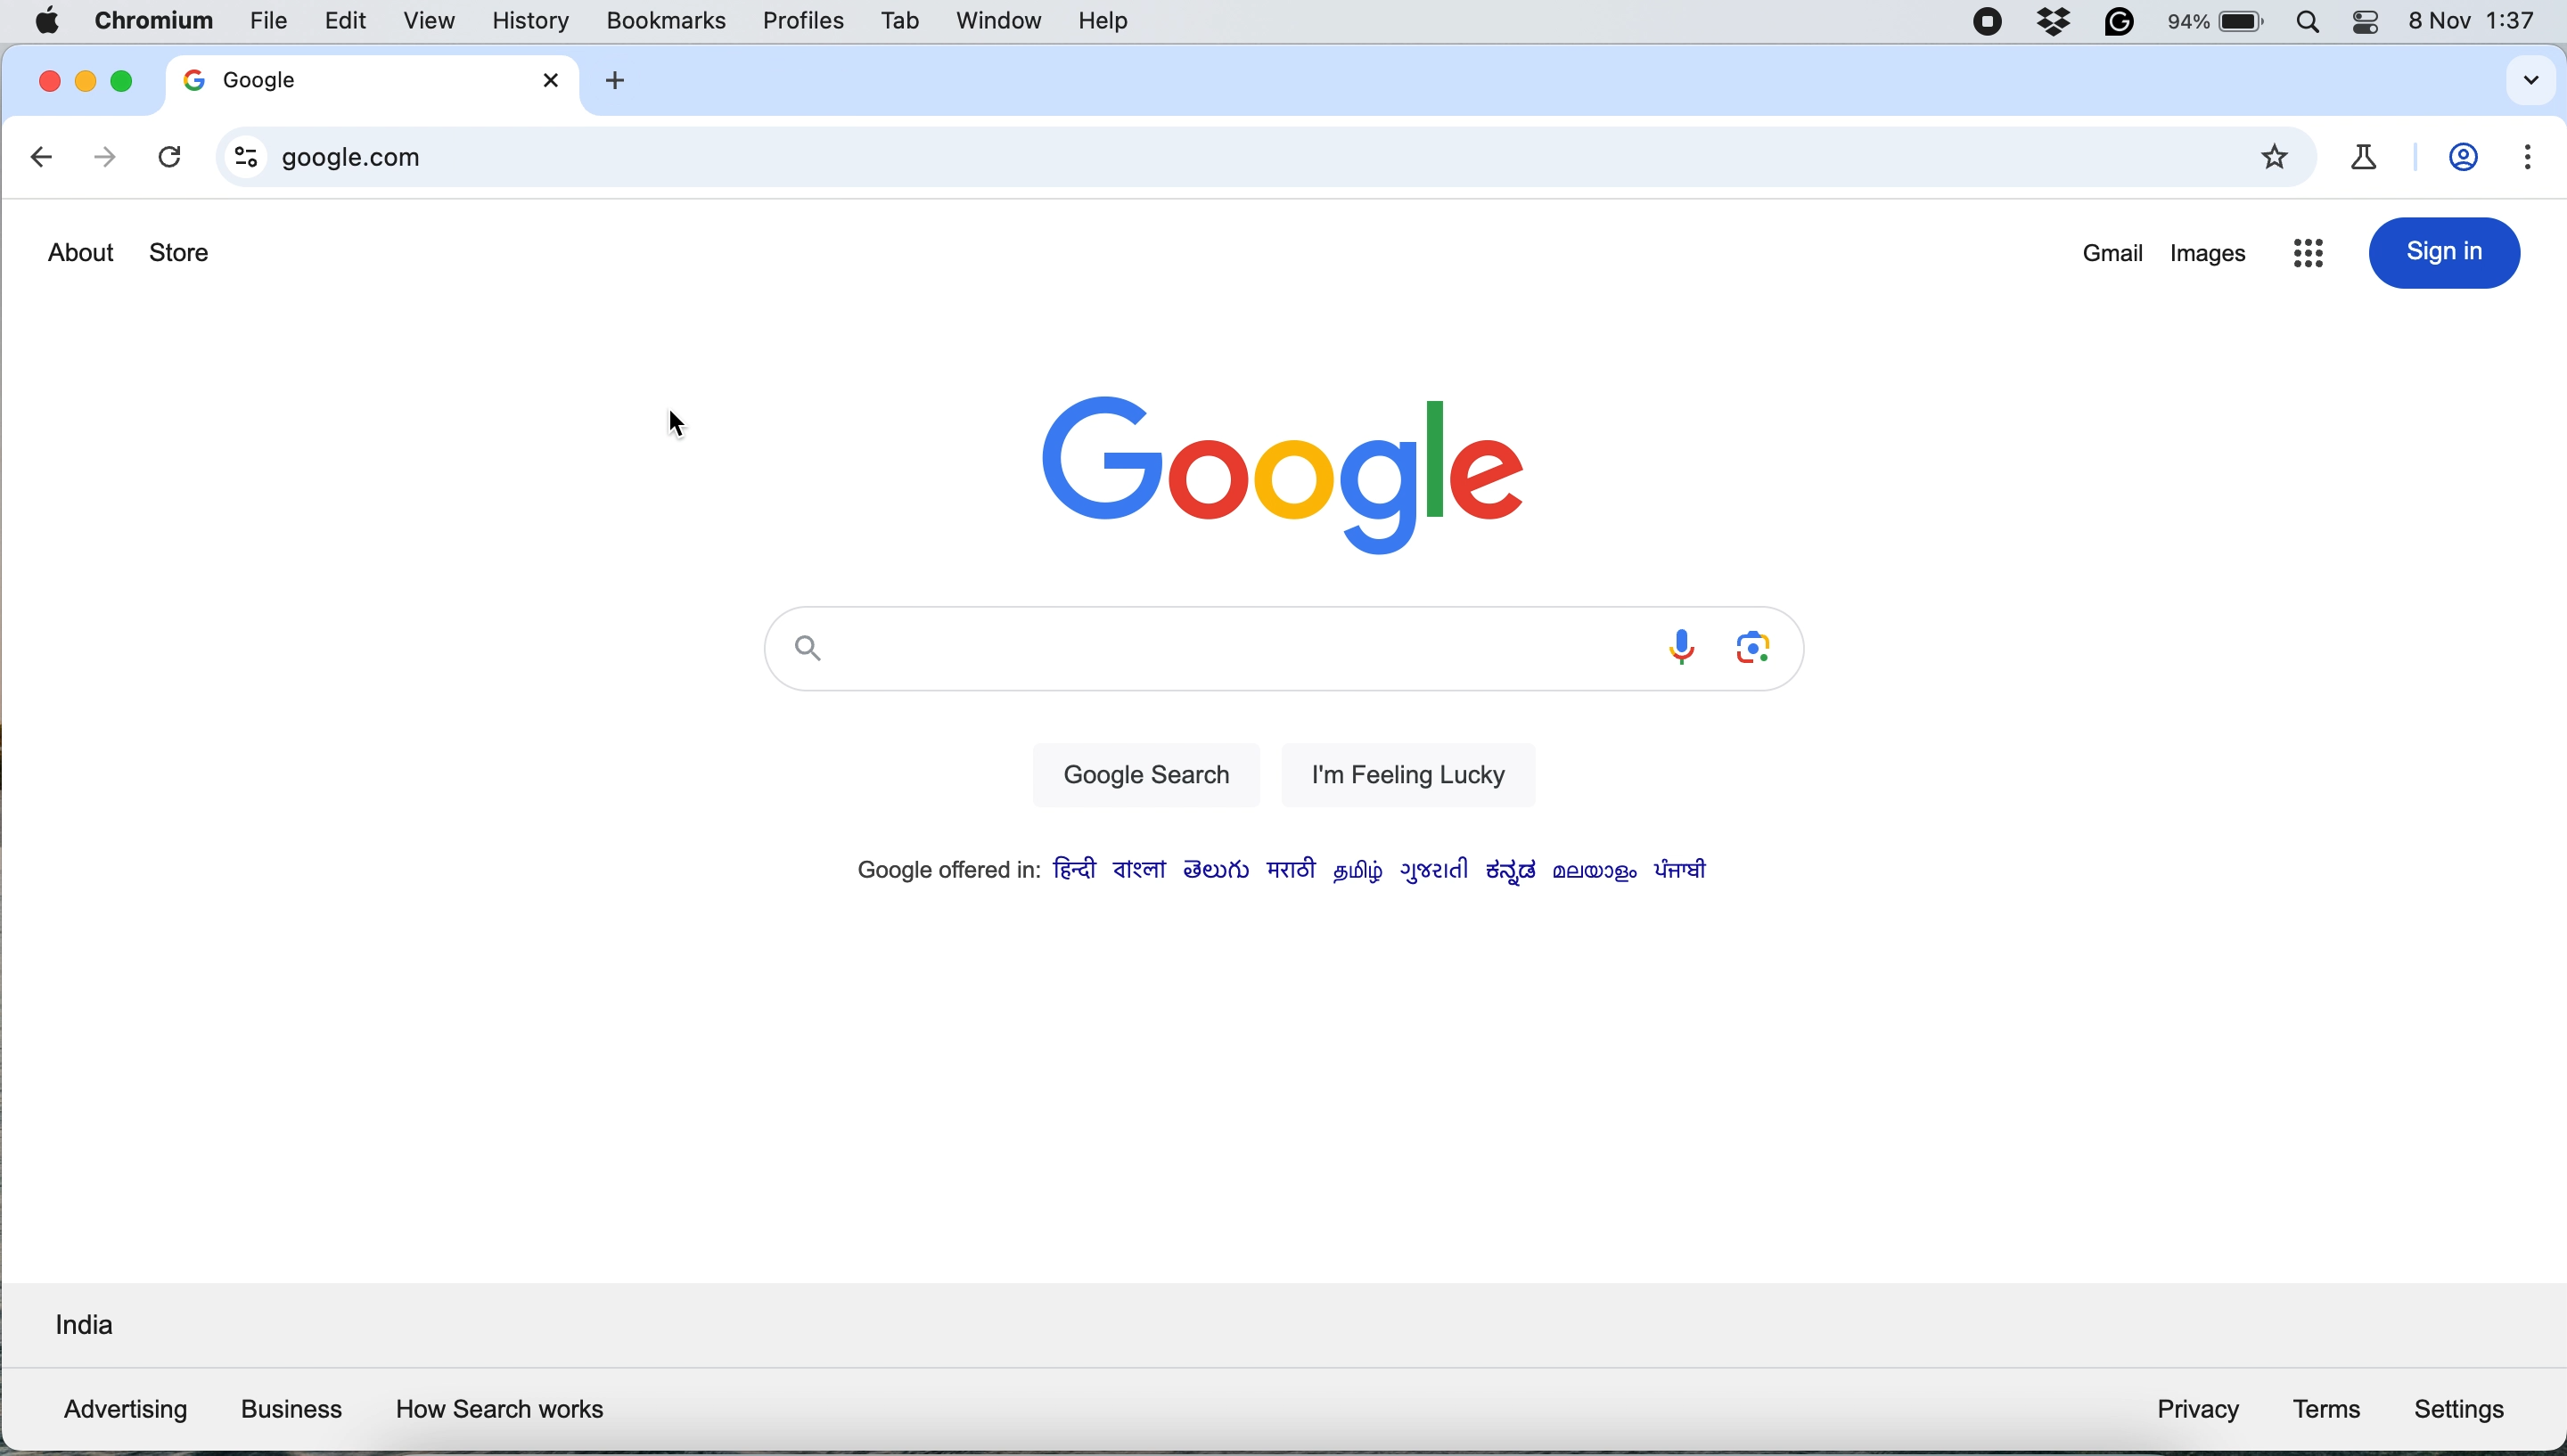  Describe the element at coordinates (1277, 872) in the screenshot. I see `google languages` at that location.